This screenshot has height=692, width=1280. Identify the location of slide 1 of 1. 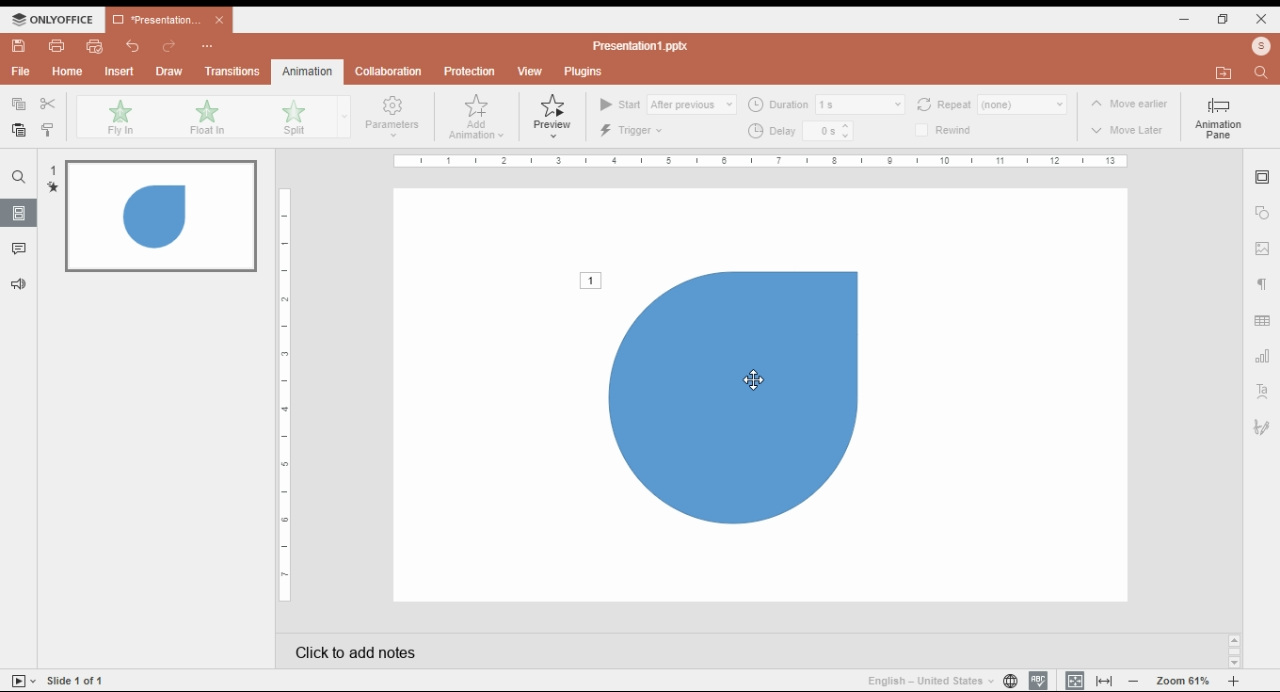
(80, 680).